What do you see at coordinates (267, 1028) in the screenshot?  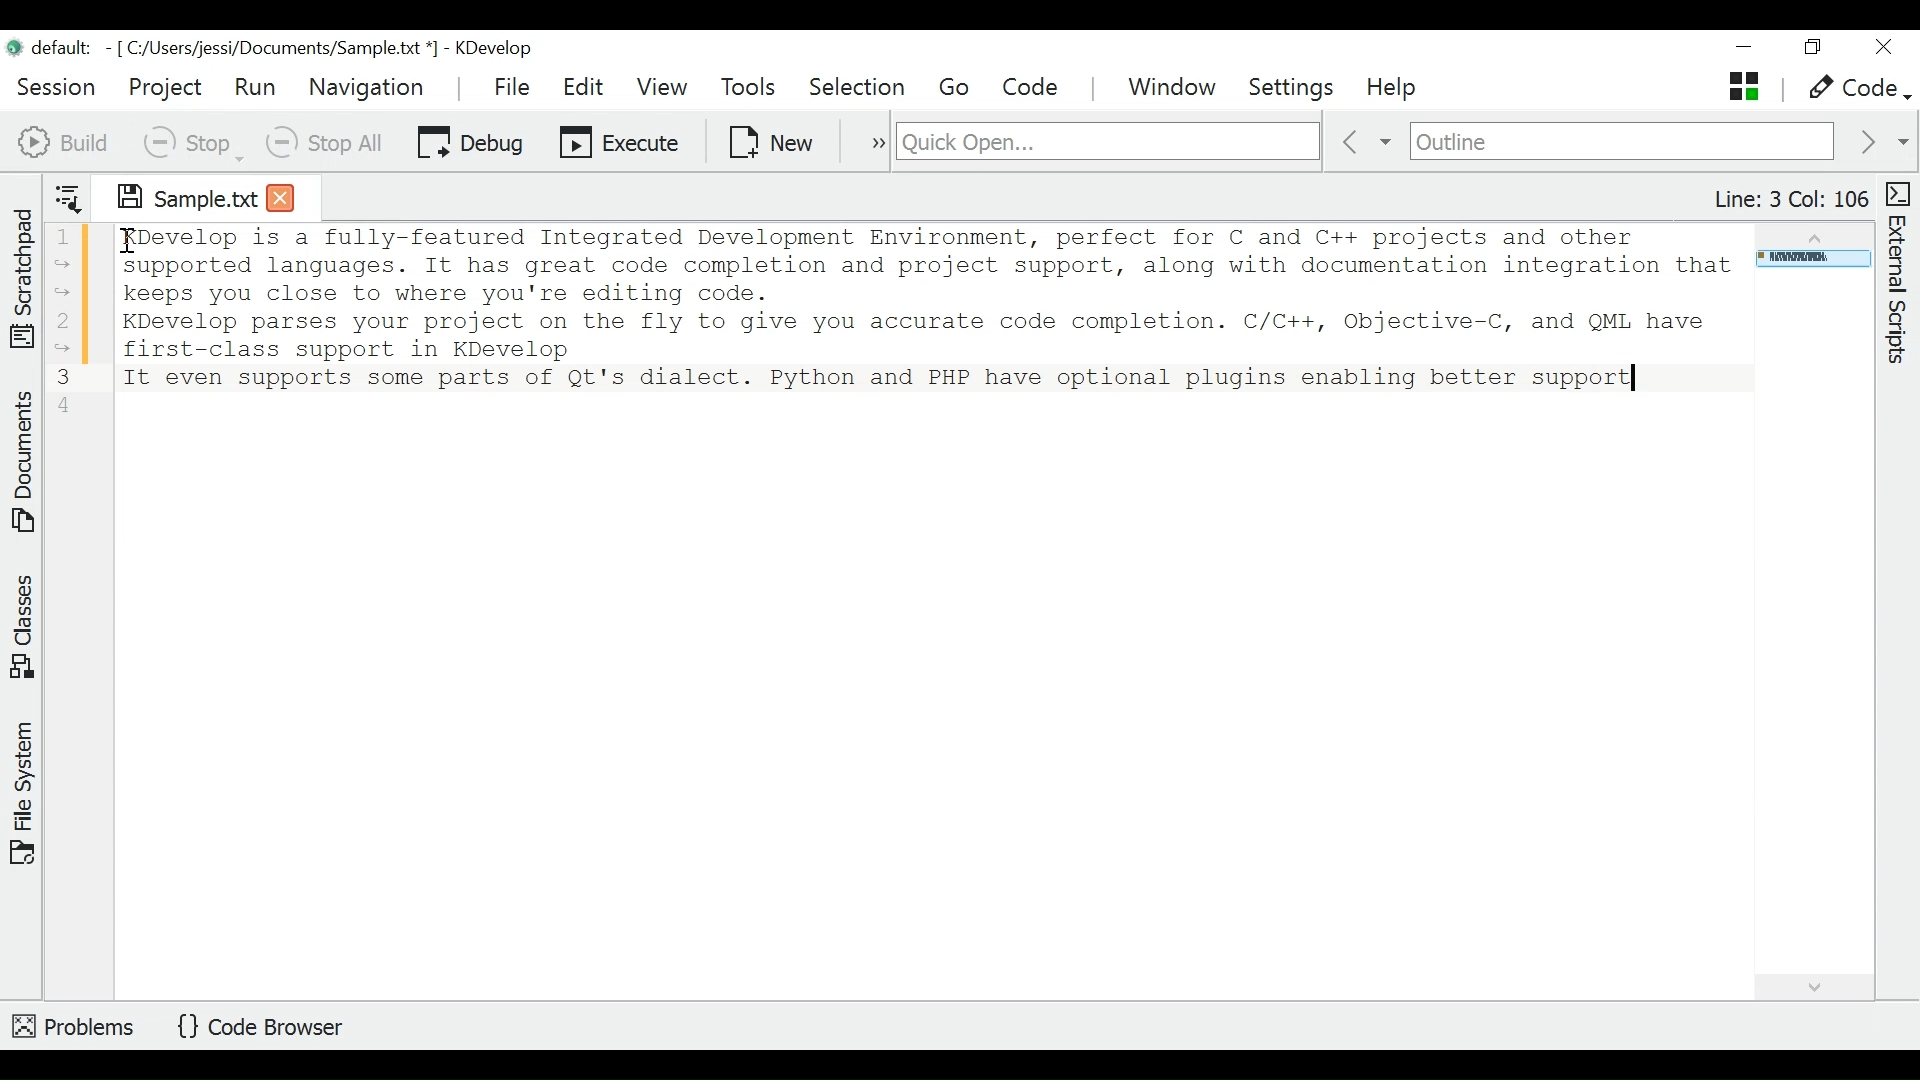 I see `Code Browser` at bounding box center [267, 1028].